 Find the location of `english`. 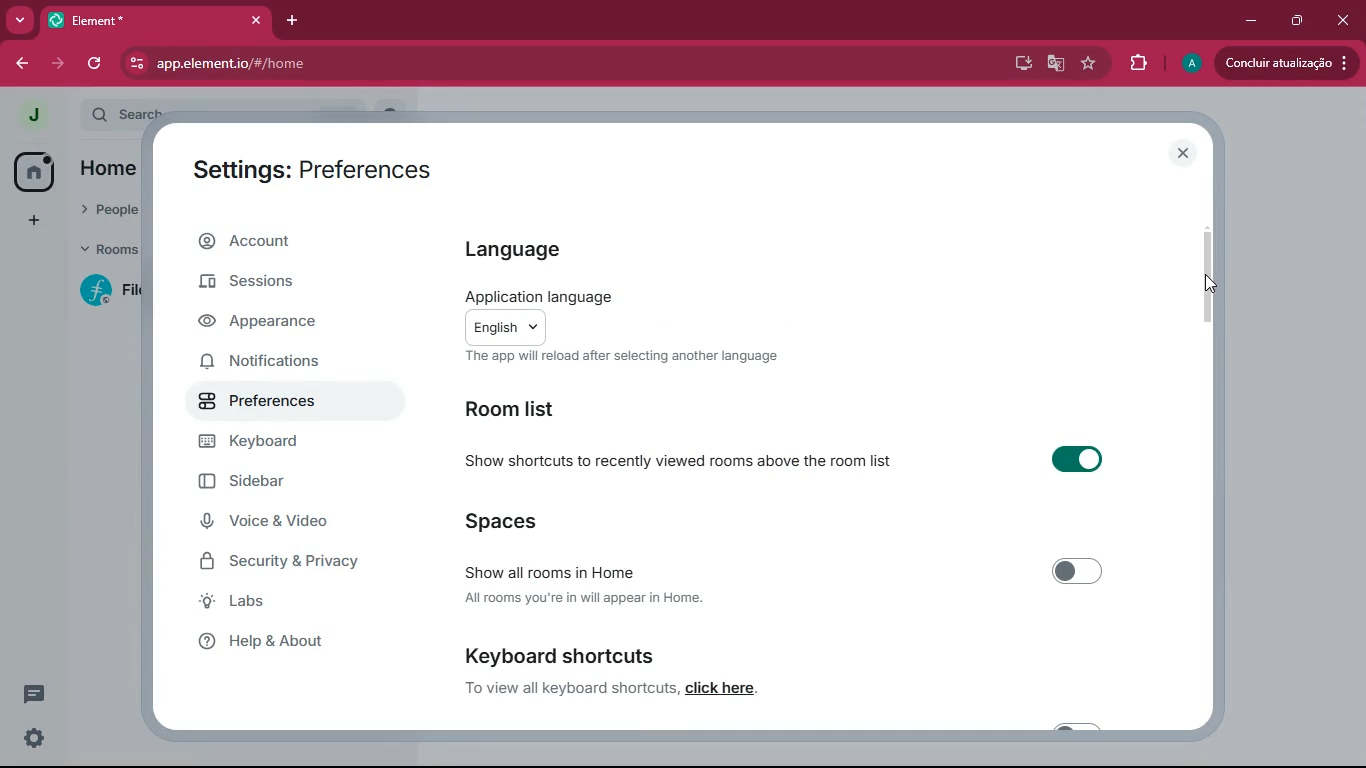

english is located at coordinates (507, 327).